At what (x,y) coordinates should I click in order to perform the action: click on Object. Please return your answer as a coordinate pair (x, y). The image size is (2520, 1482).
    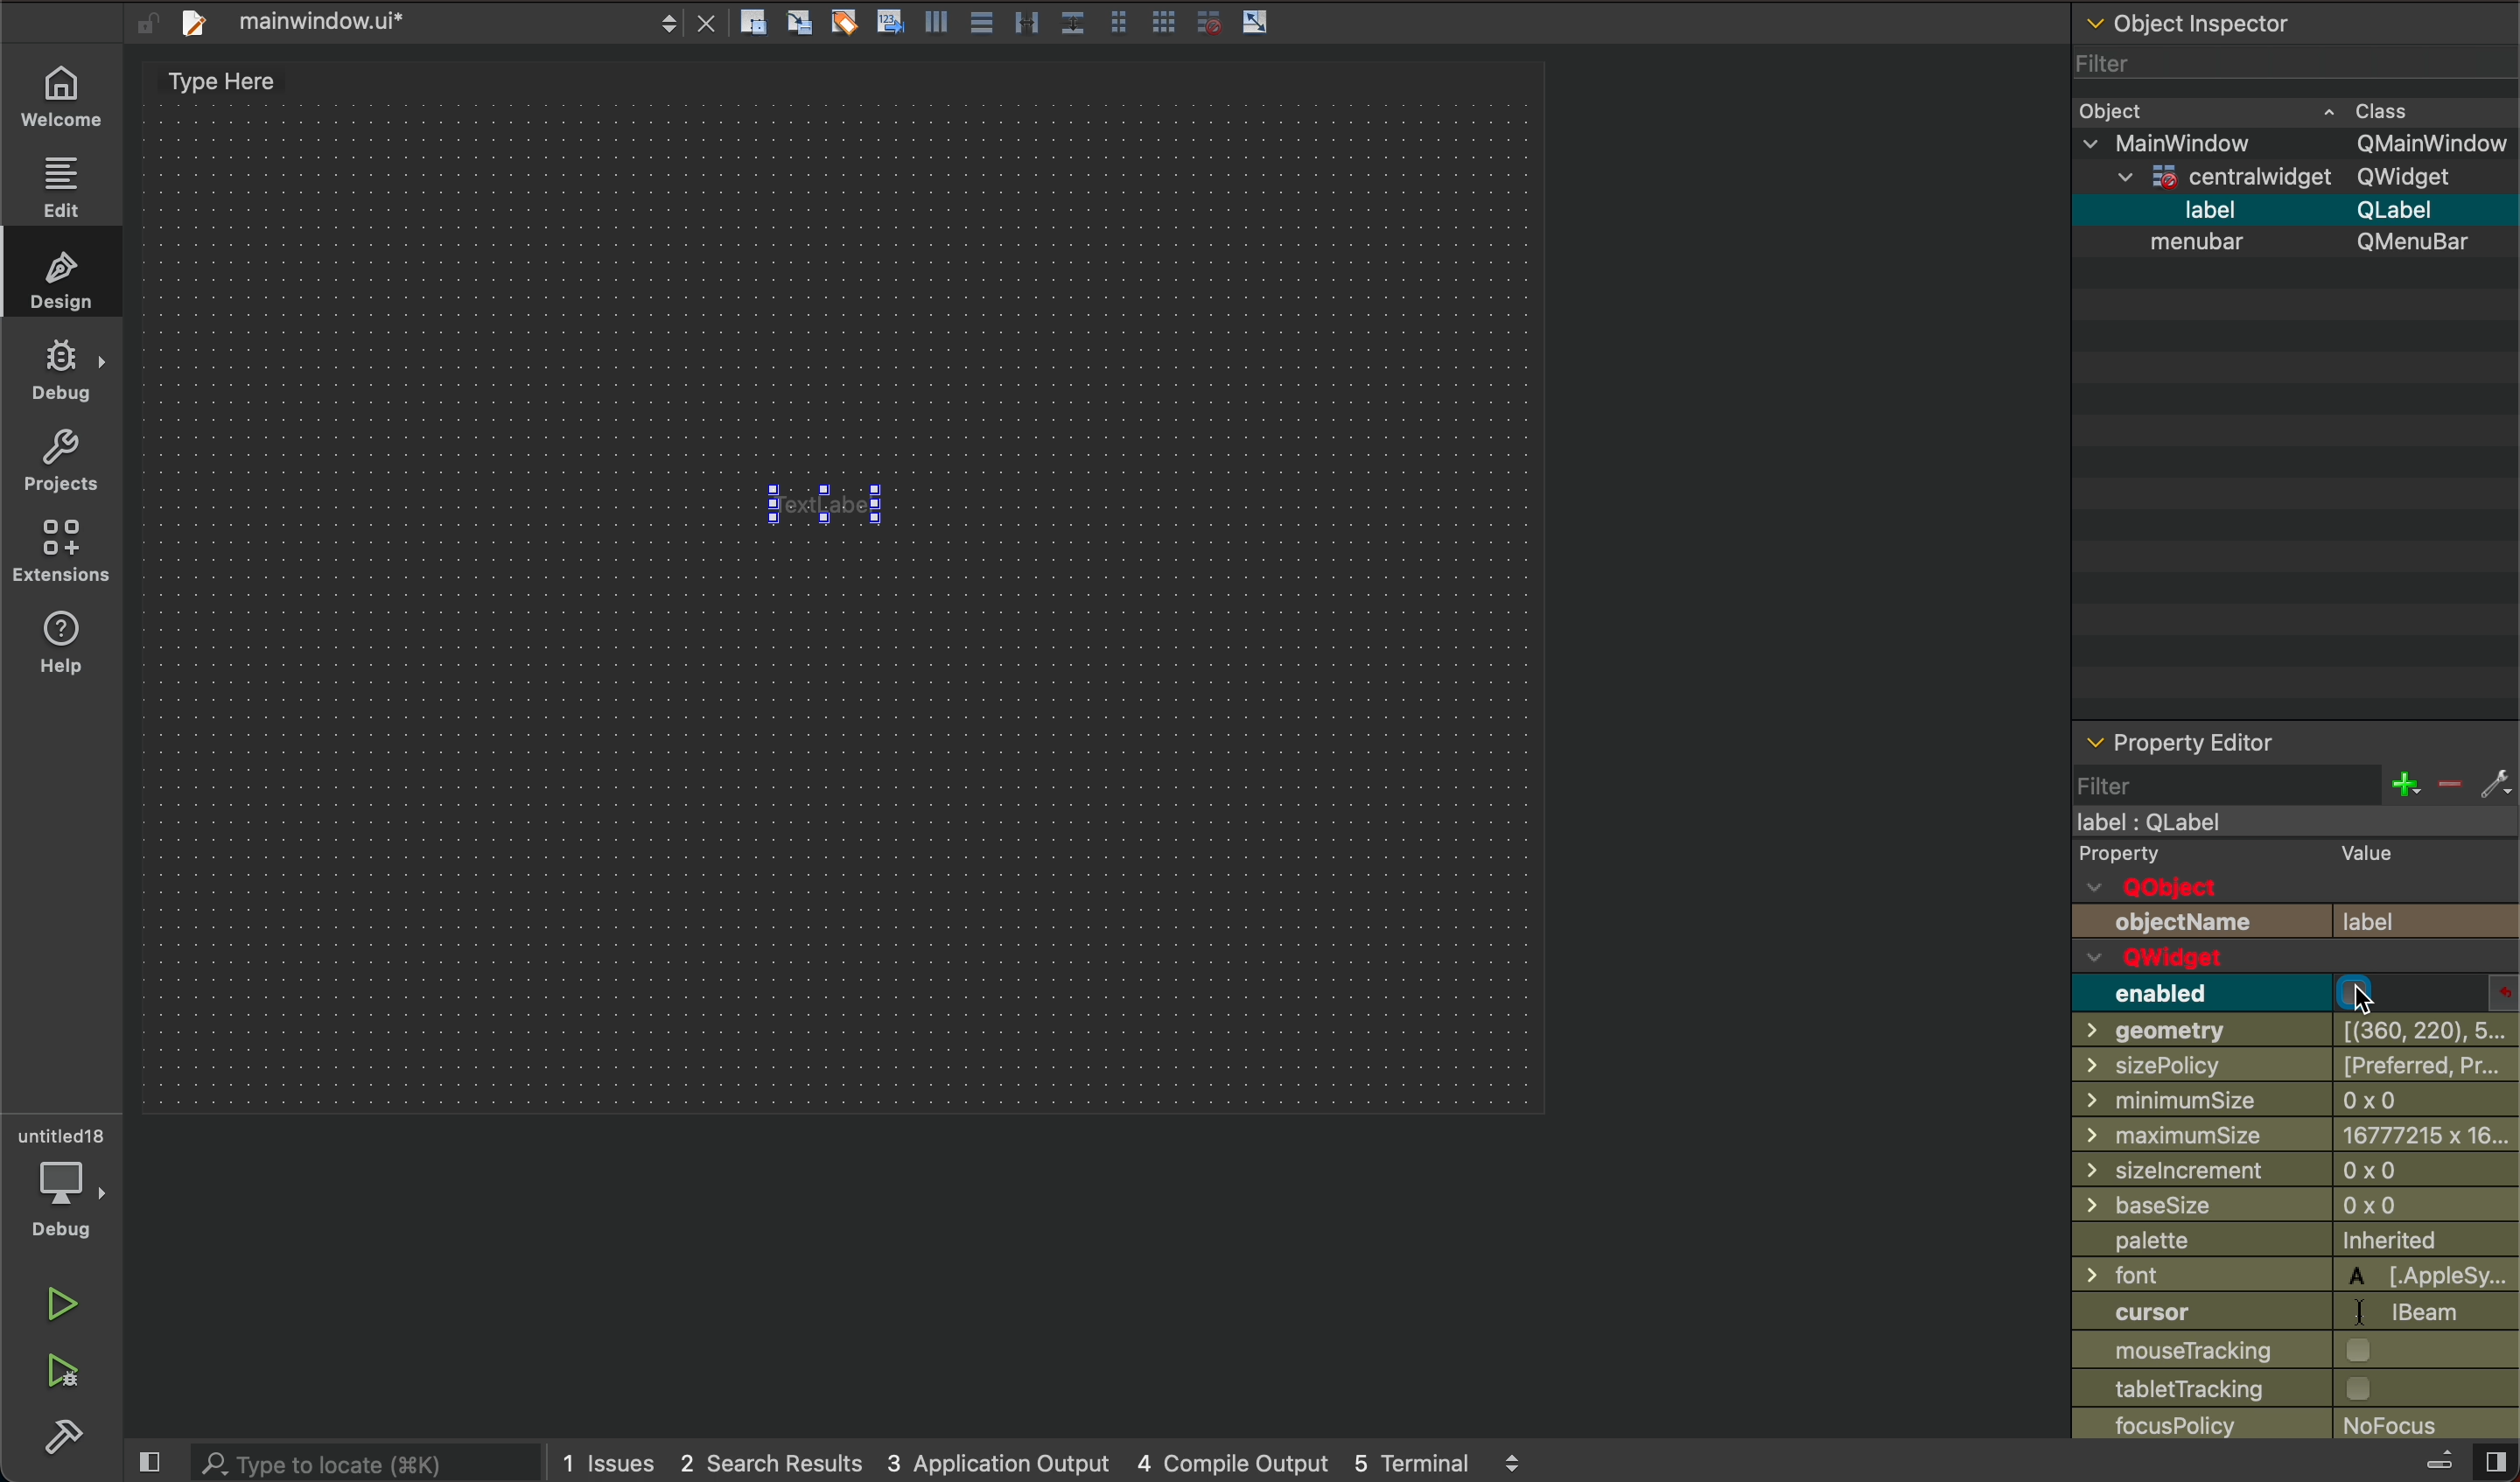
    Looking at the image, I should click on (2117, 108).